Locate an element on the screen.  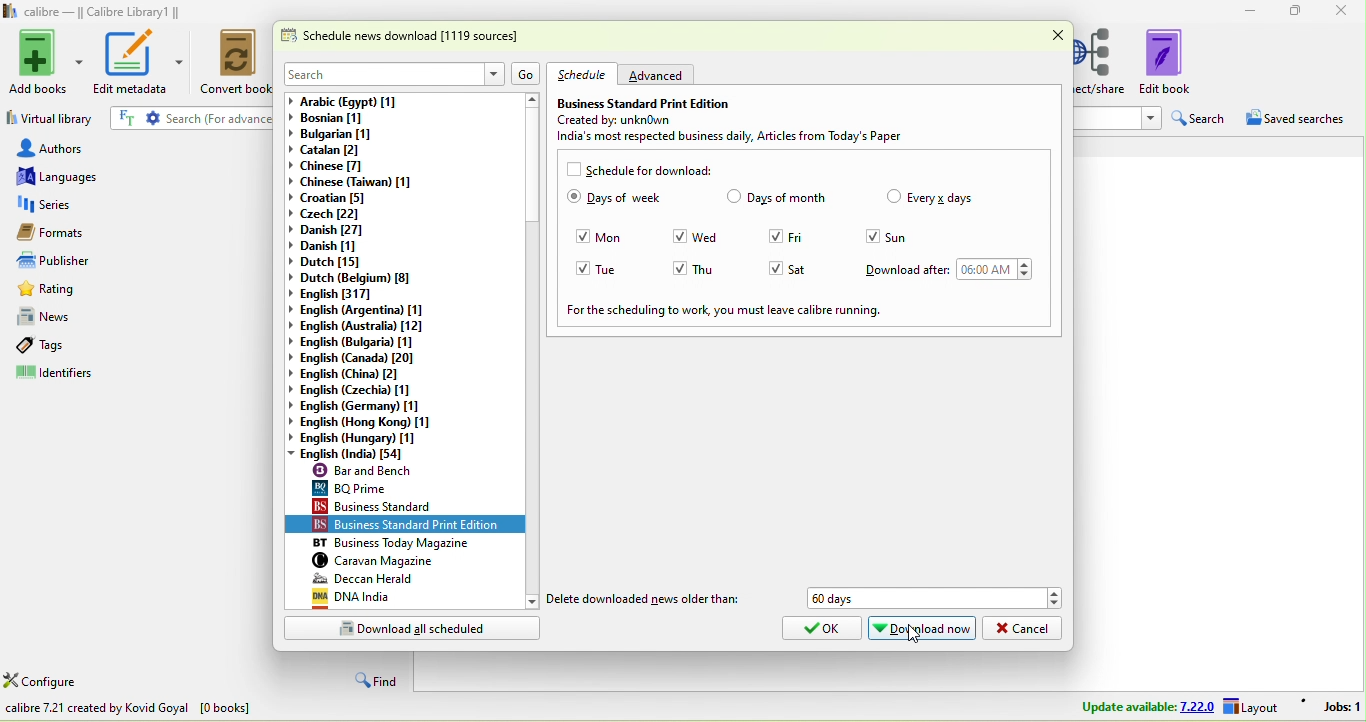
Checkbox is located at coordinates (773, 236).